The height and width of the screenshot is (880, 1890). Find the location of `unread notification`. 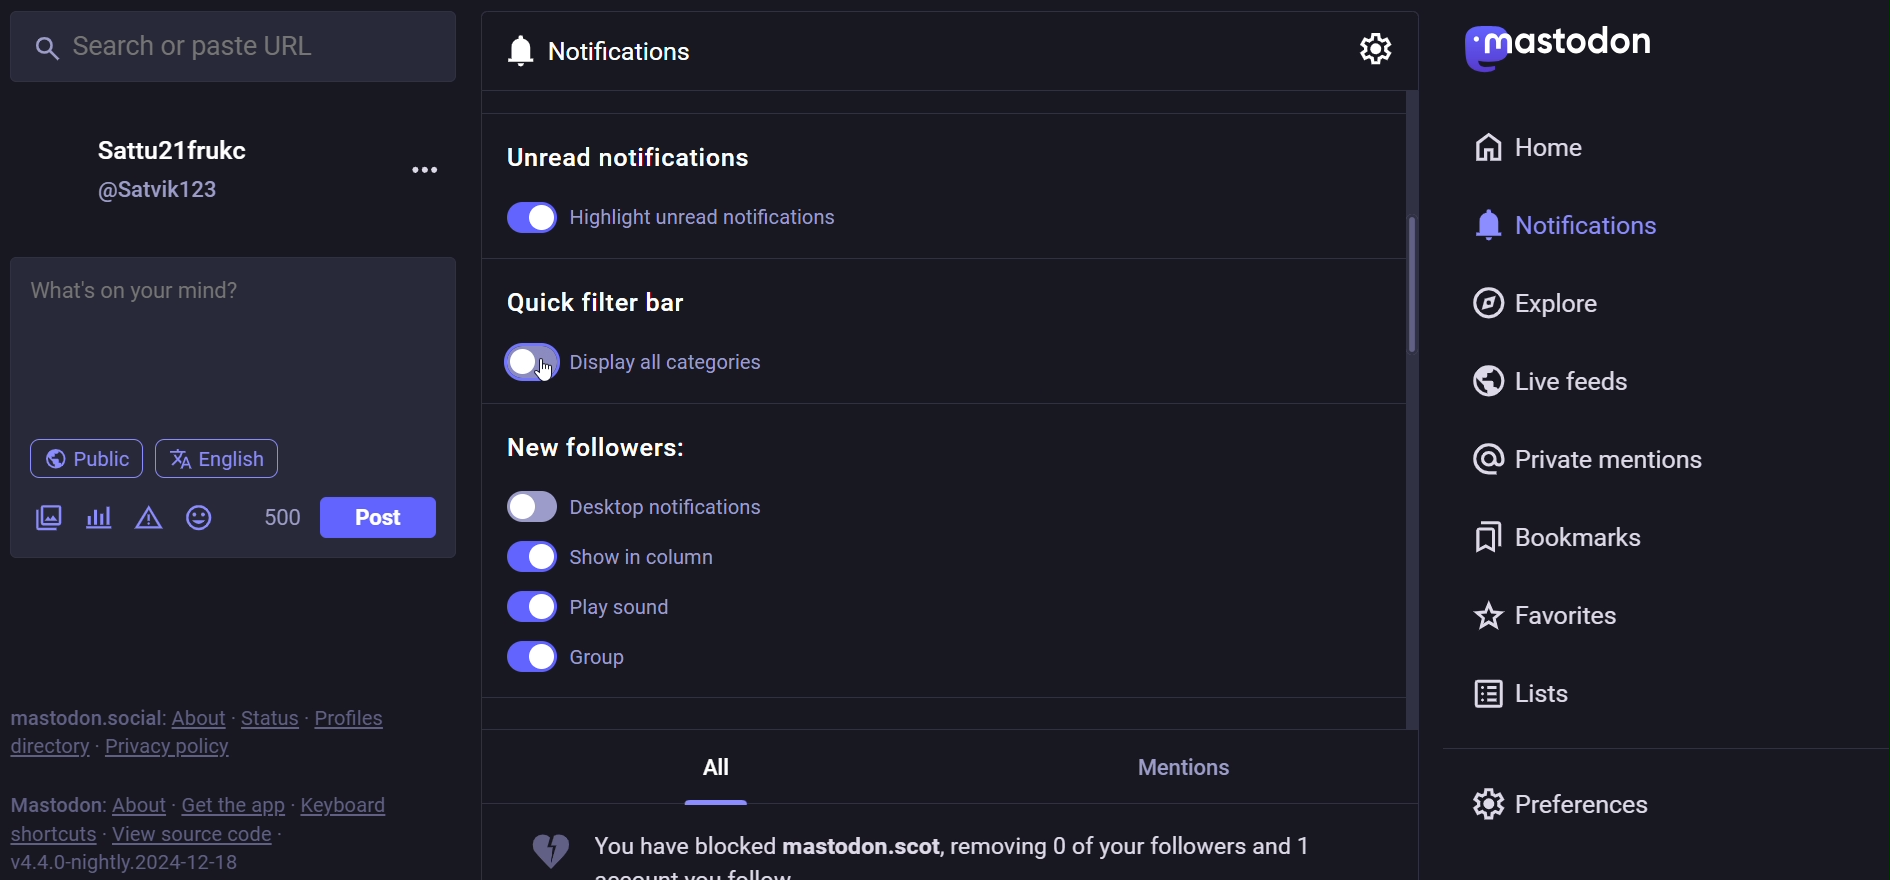

unread notification is located at coordinates (638, 157).